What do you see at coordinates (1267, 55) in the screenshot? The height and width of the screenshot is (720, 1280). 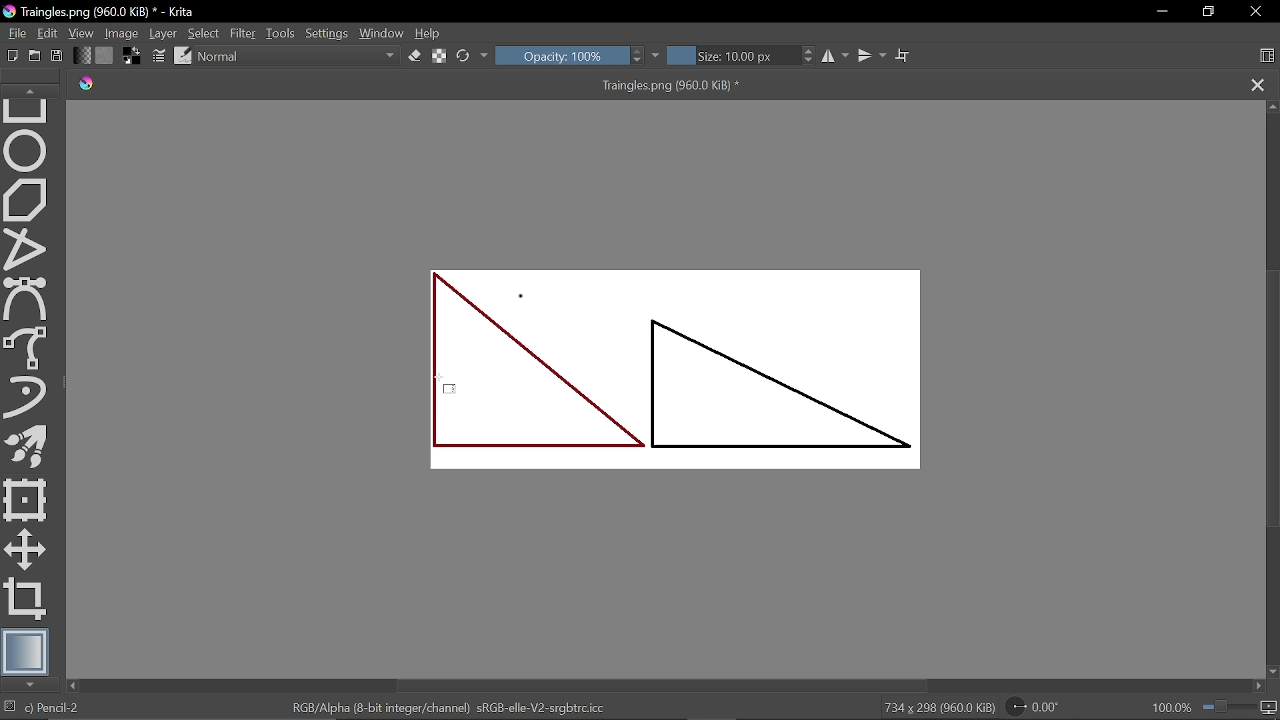 I see `Choose workspace` at bounding box center [1267, 55].